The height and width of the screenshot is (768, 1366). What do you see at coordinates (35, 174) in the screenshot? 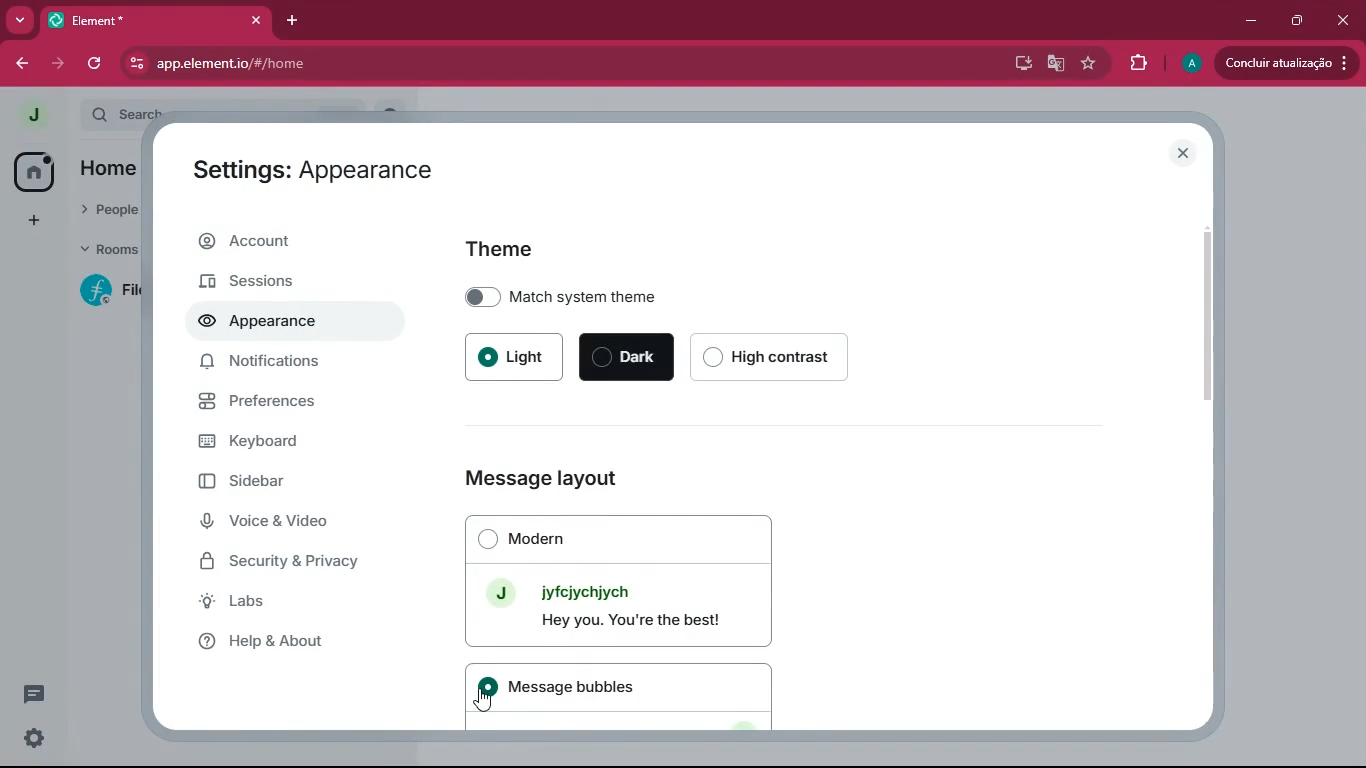
I see `home` at bounding box center [35, 174].